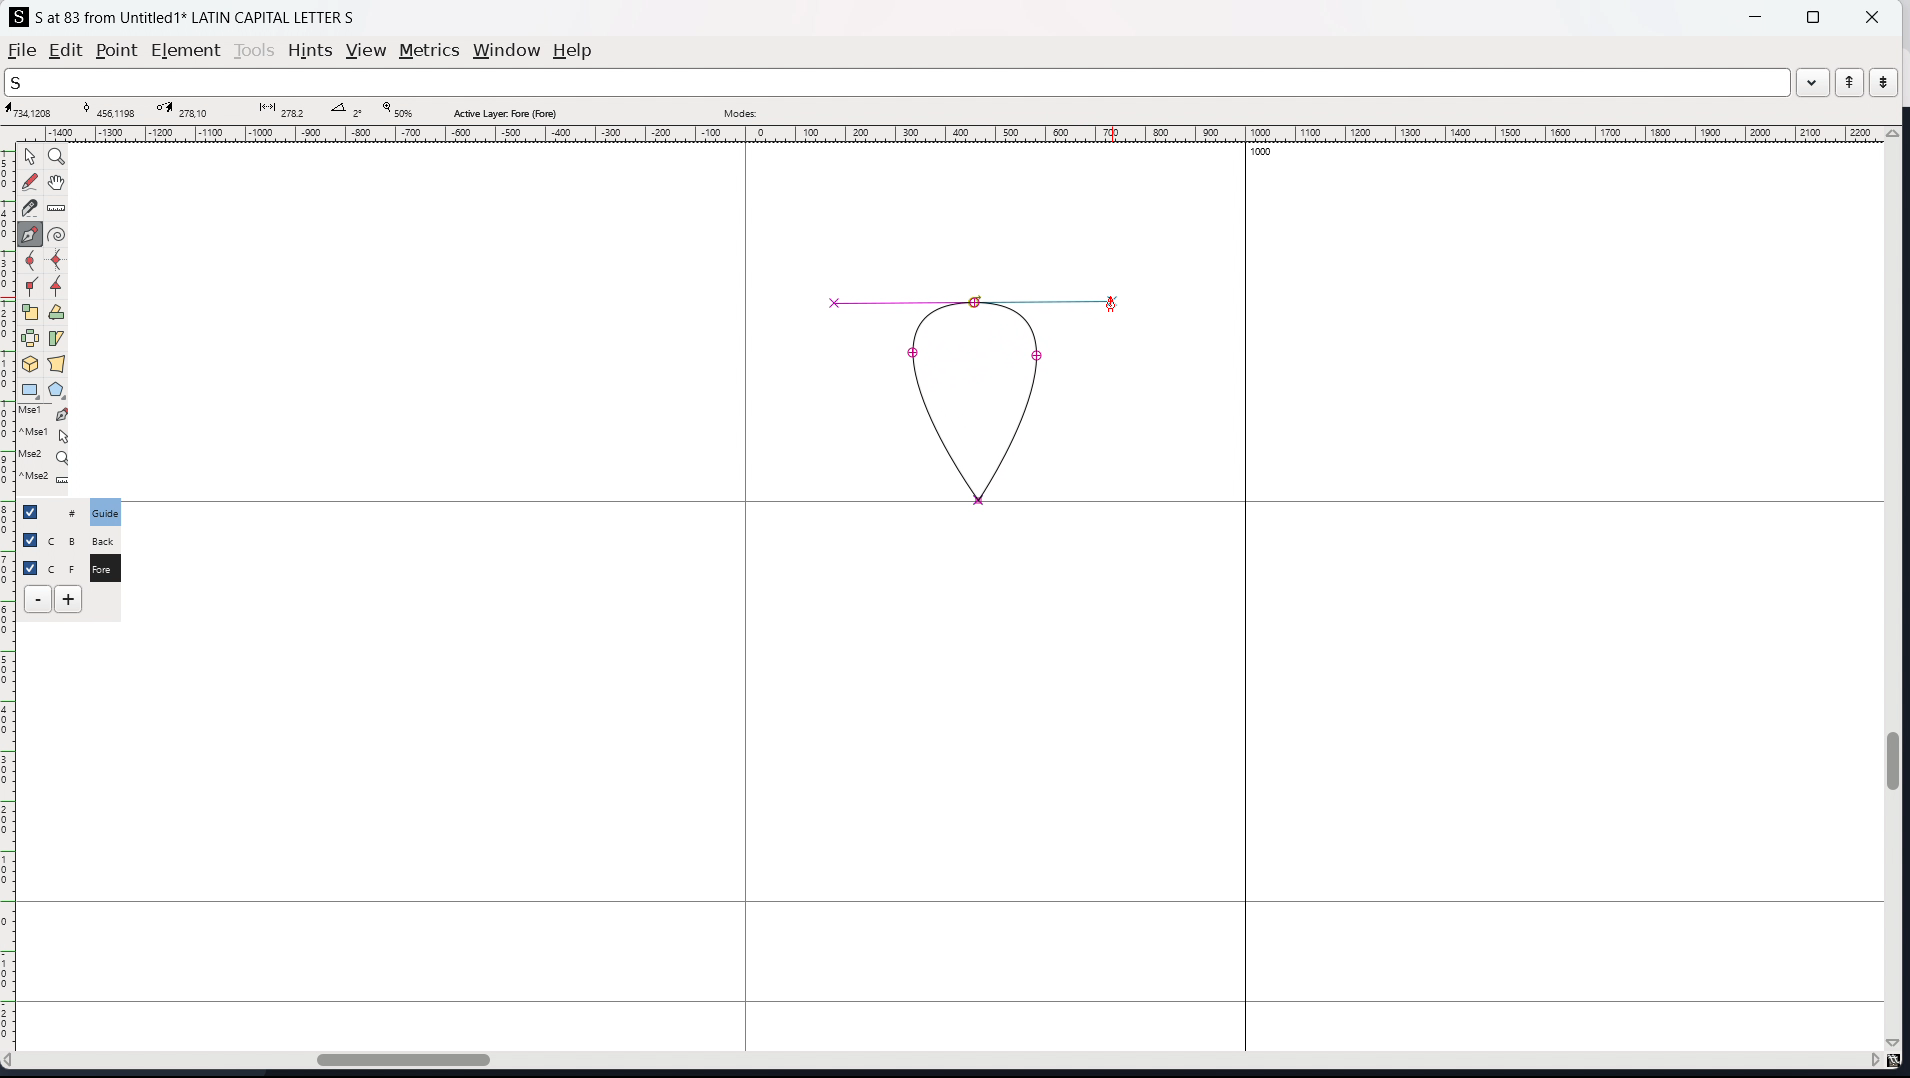 The image size is (1910, 1078). I want to click on add a curve point, so click(31, 261).